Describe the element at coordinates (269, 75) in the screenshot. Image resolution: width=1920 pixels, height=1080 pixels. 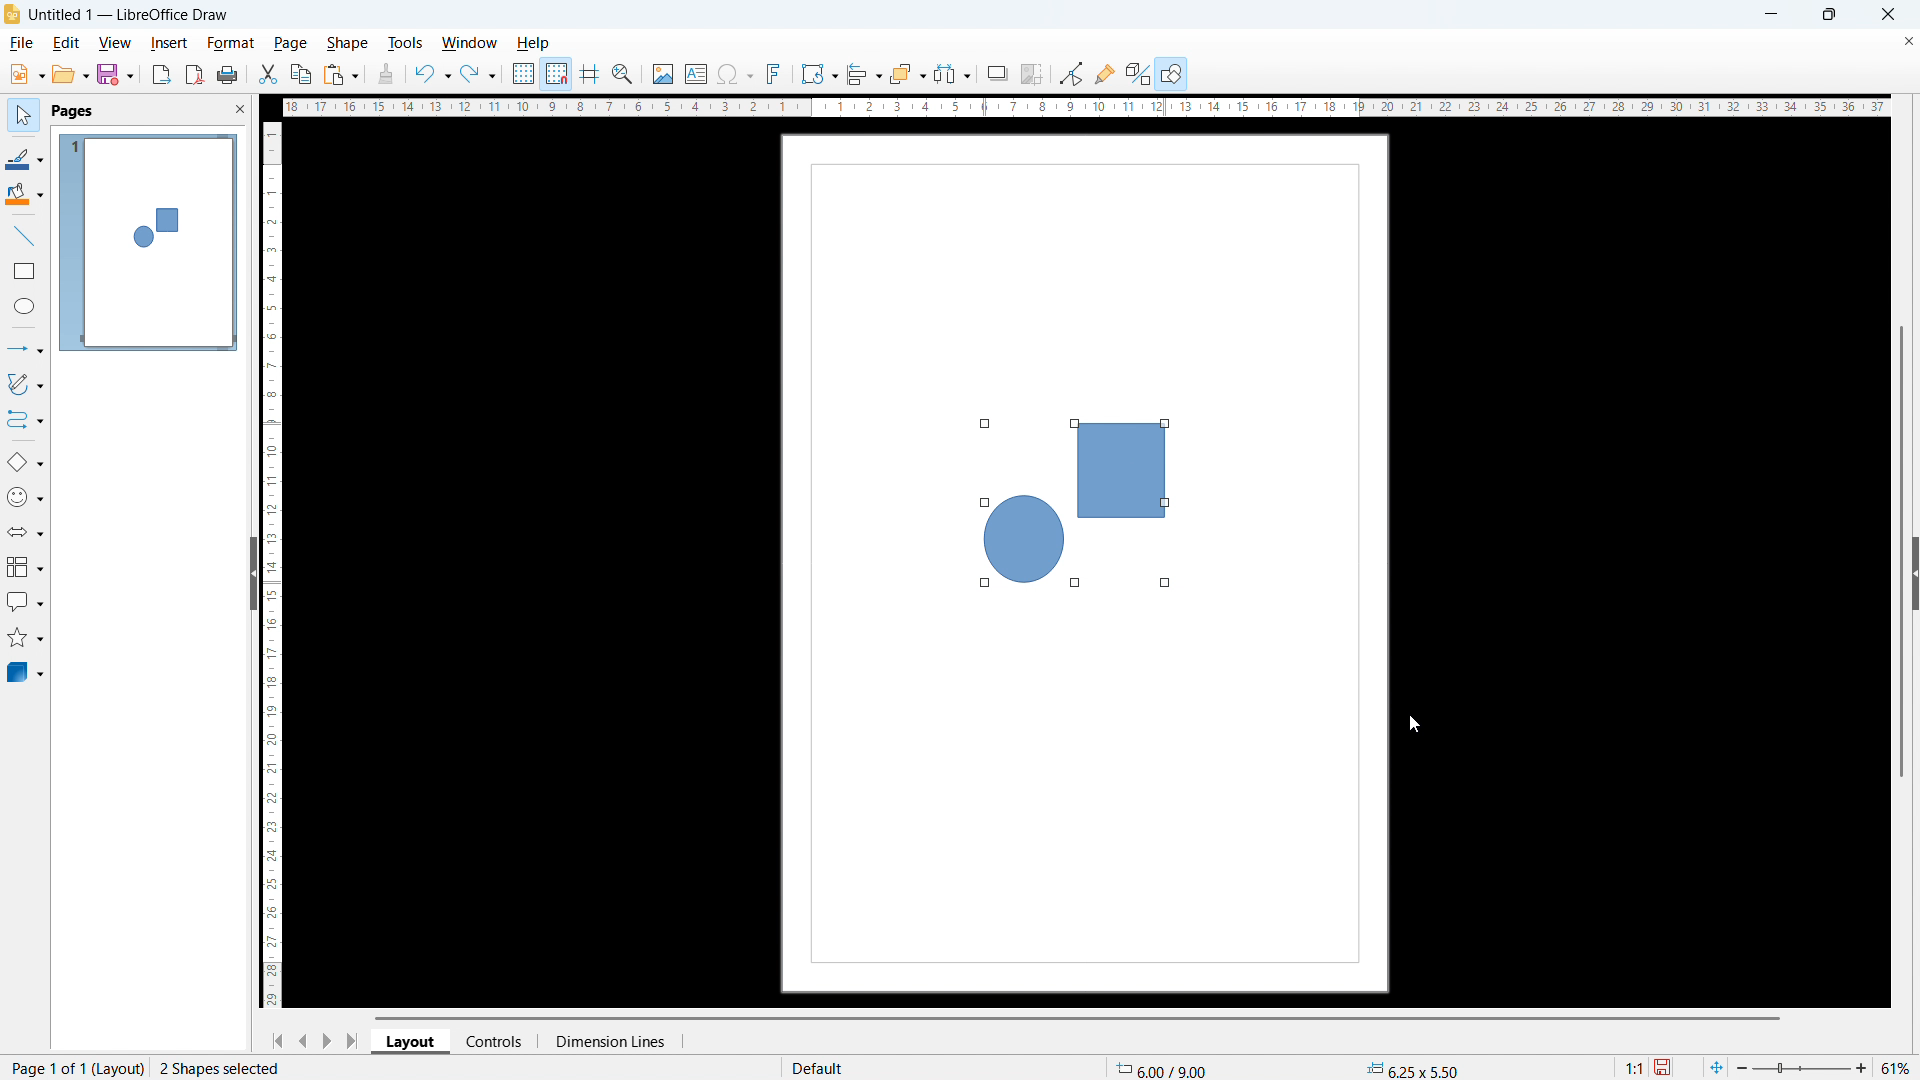
I see `cut` at that location.